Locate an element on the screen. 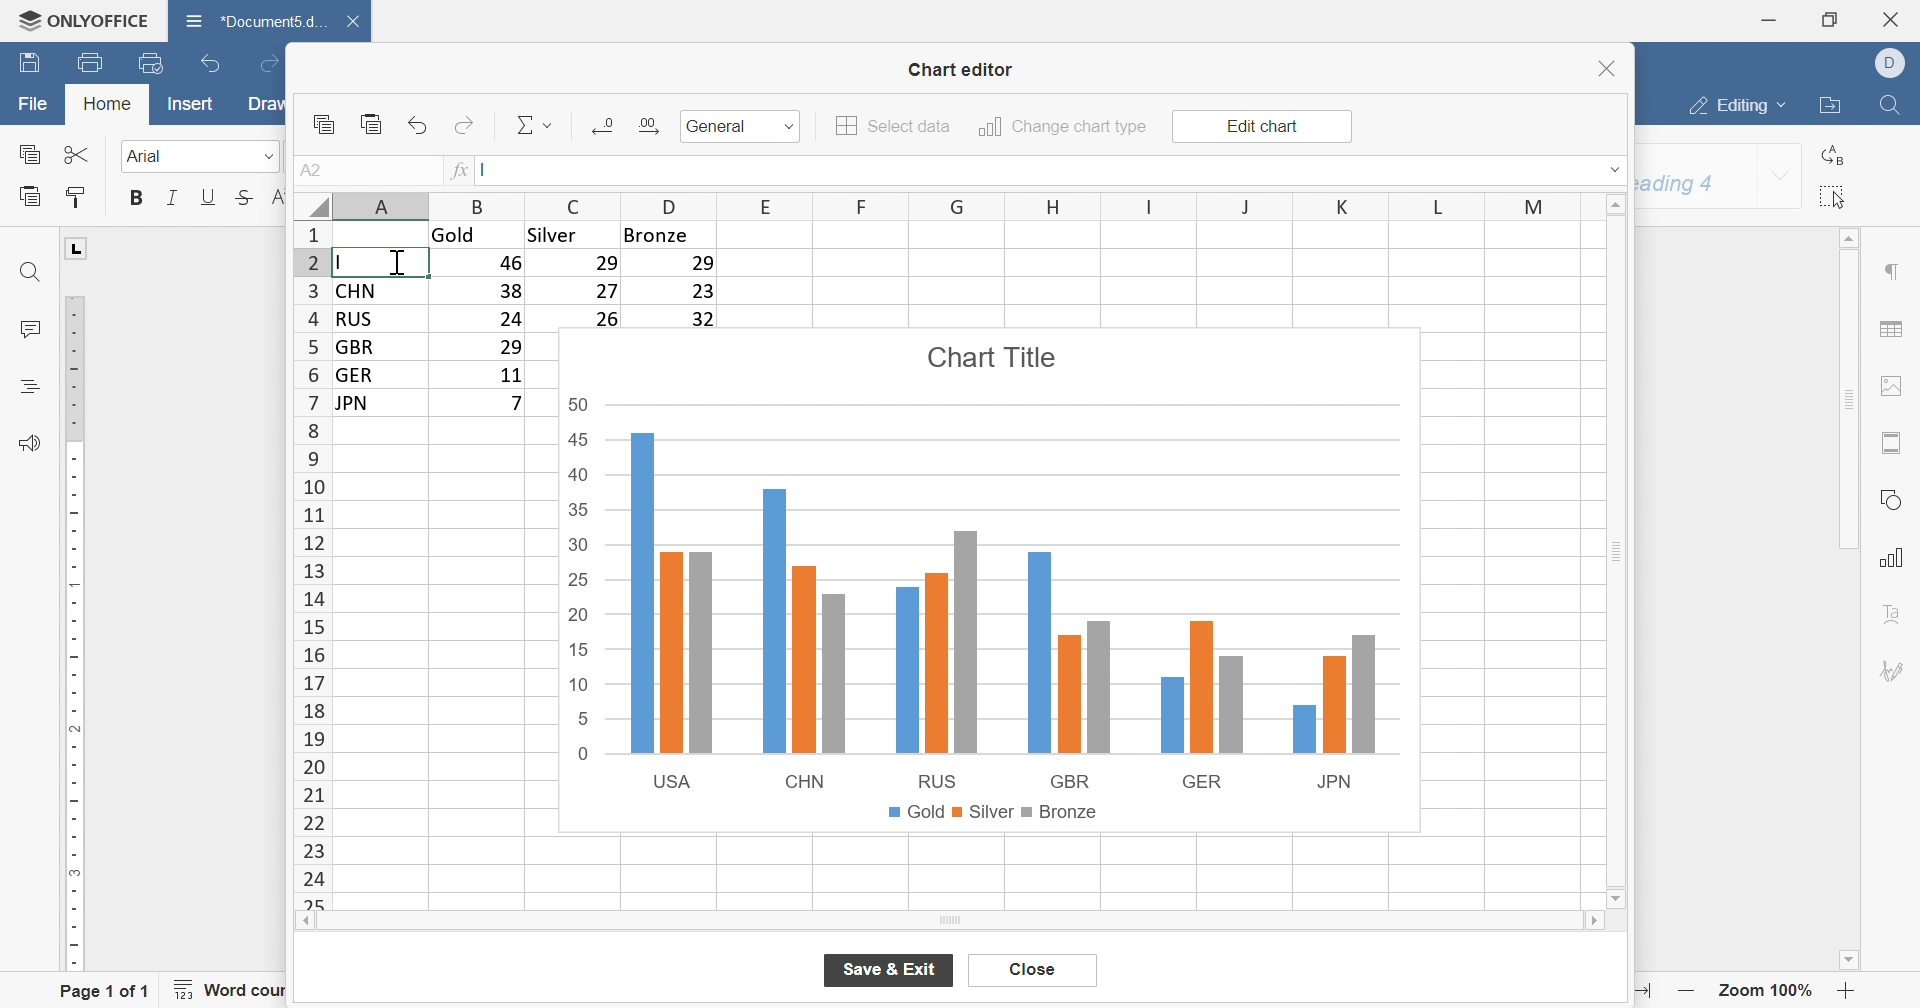  *document... is located at coordinates (252, 20).